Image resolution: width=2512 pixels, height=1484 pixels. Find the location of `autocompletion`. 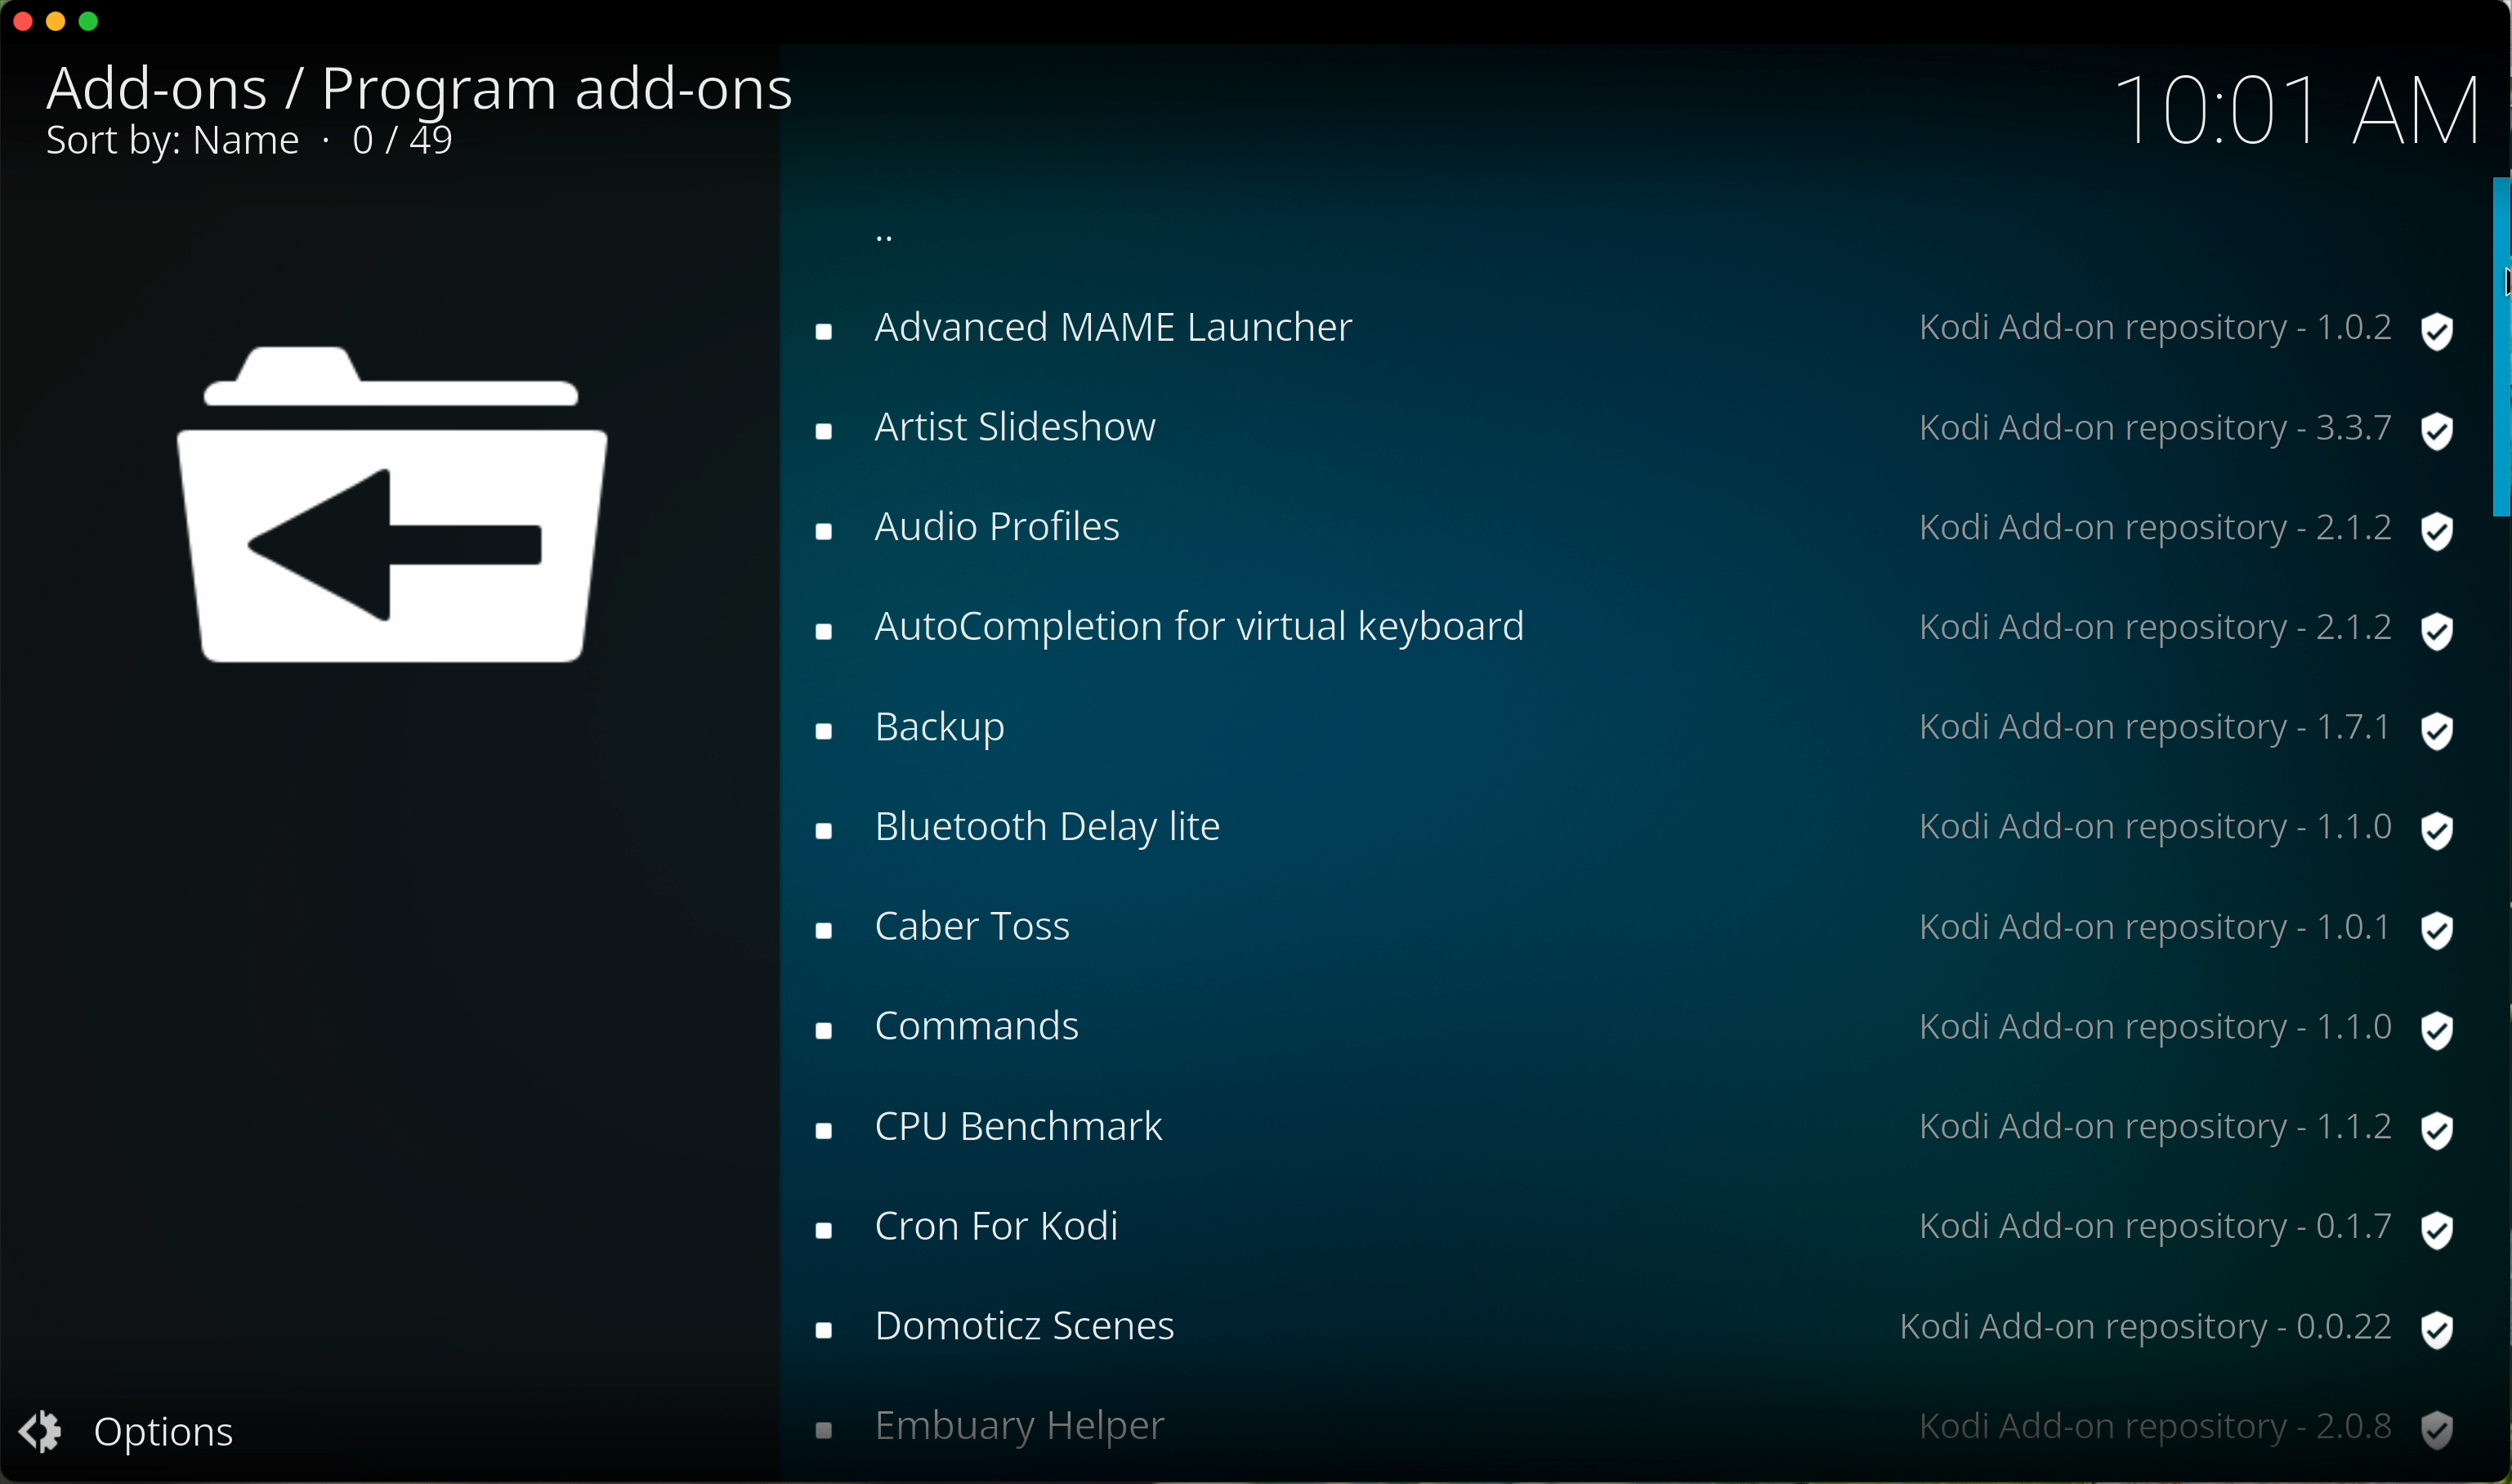

autocompletion is located at coordinates (1628, 629).